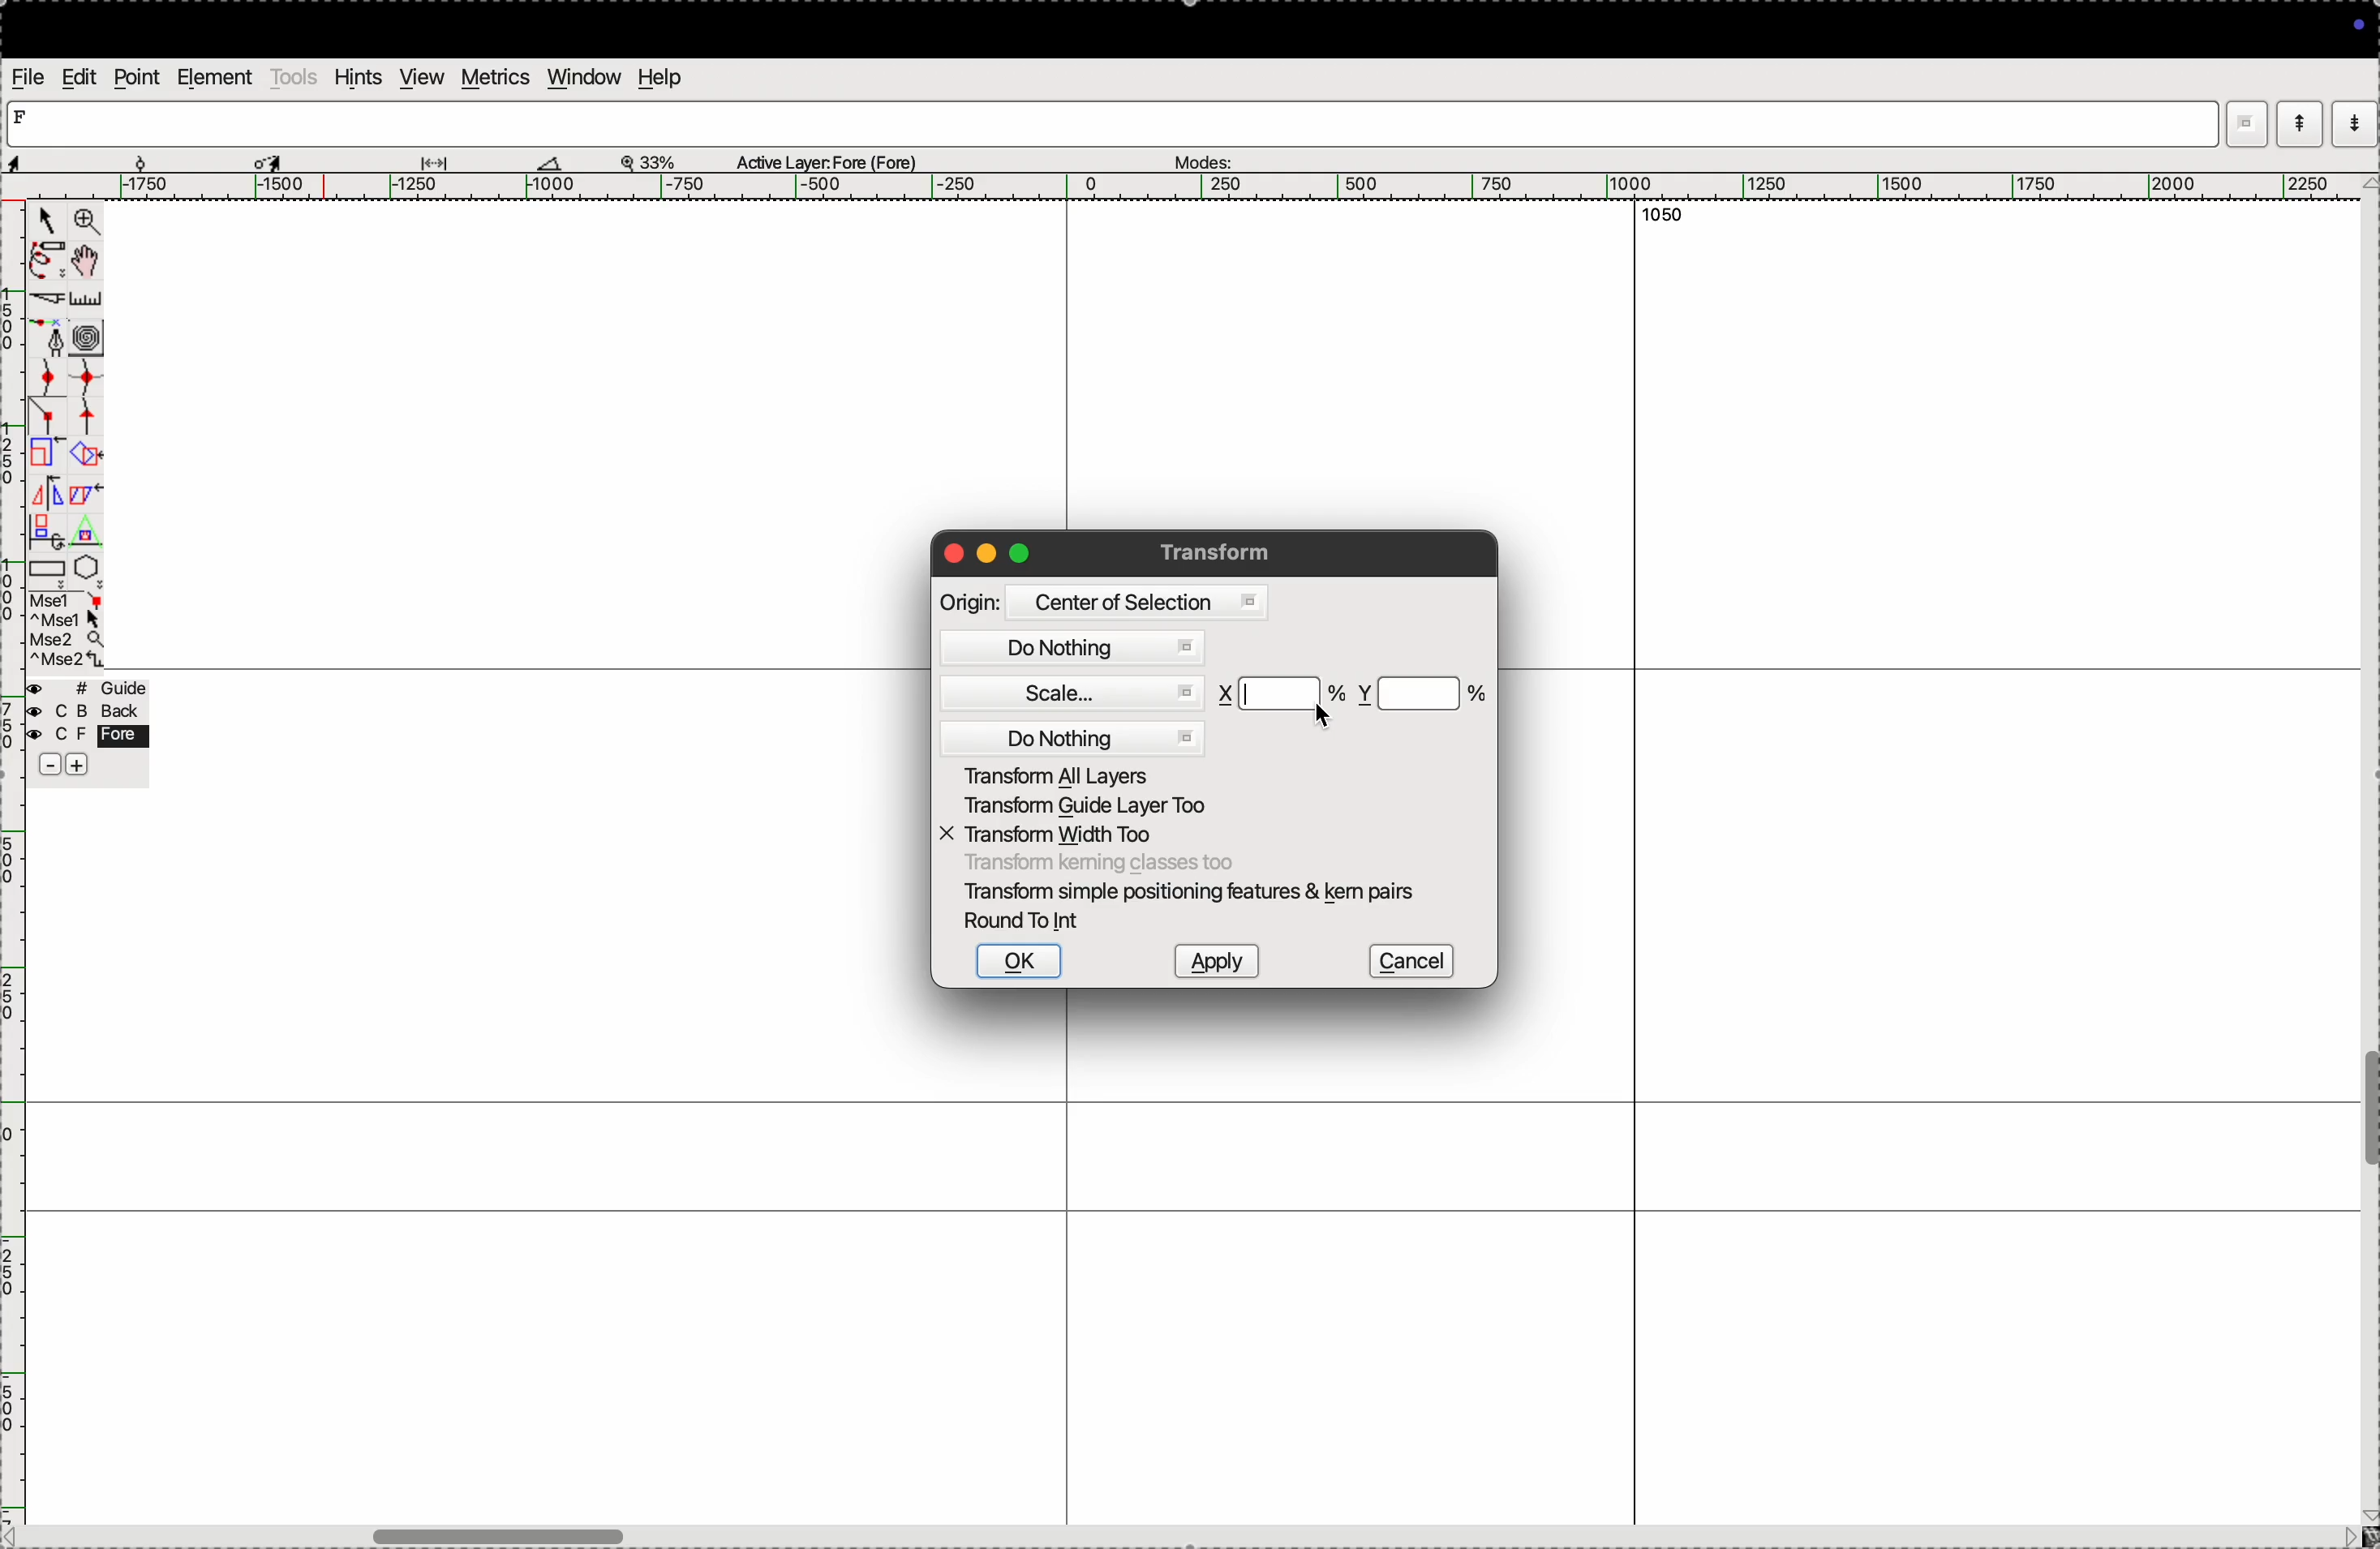 The width and height of the screenshot is (2380, 1549). What do you see at coordinates (136, 80) in the screenshot?
I see `point` at bounding box center [136, 80].